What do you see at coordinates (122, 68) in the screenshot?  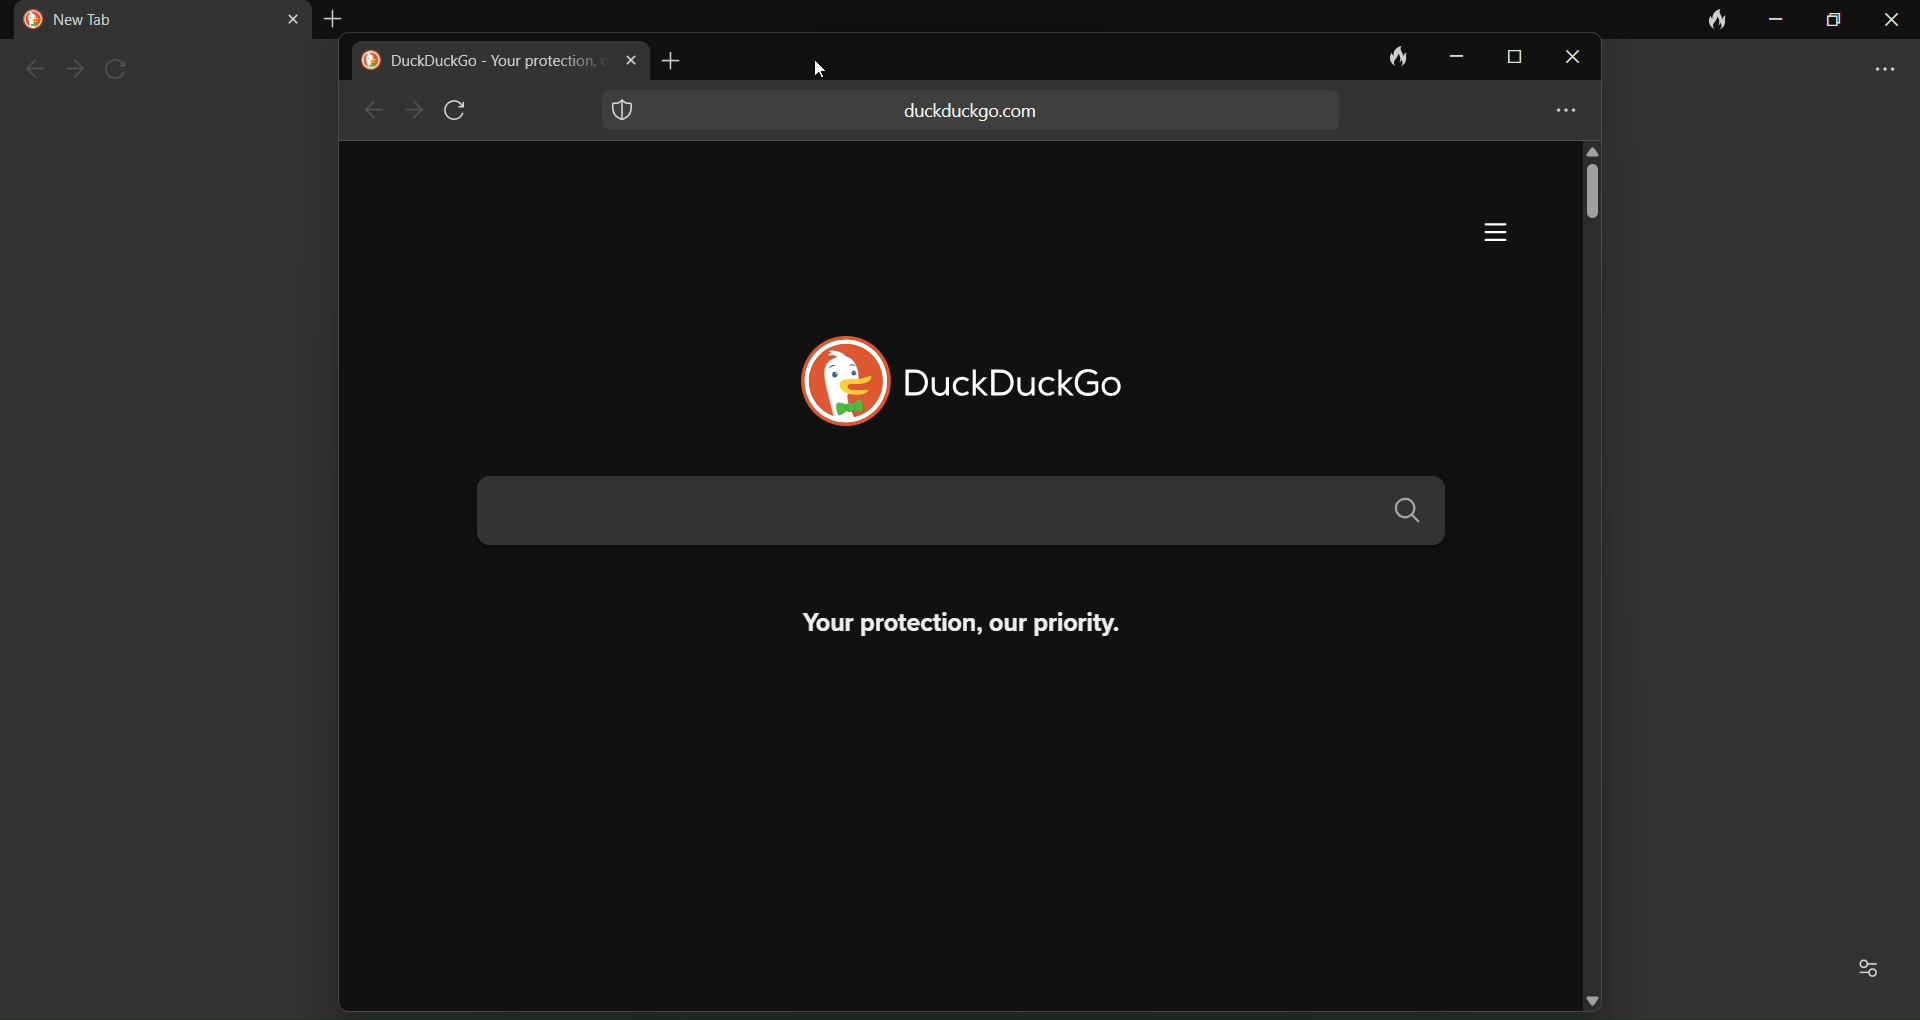 I see `refresh` at bounding box center [122, 68].